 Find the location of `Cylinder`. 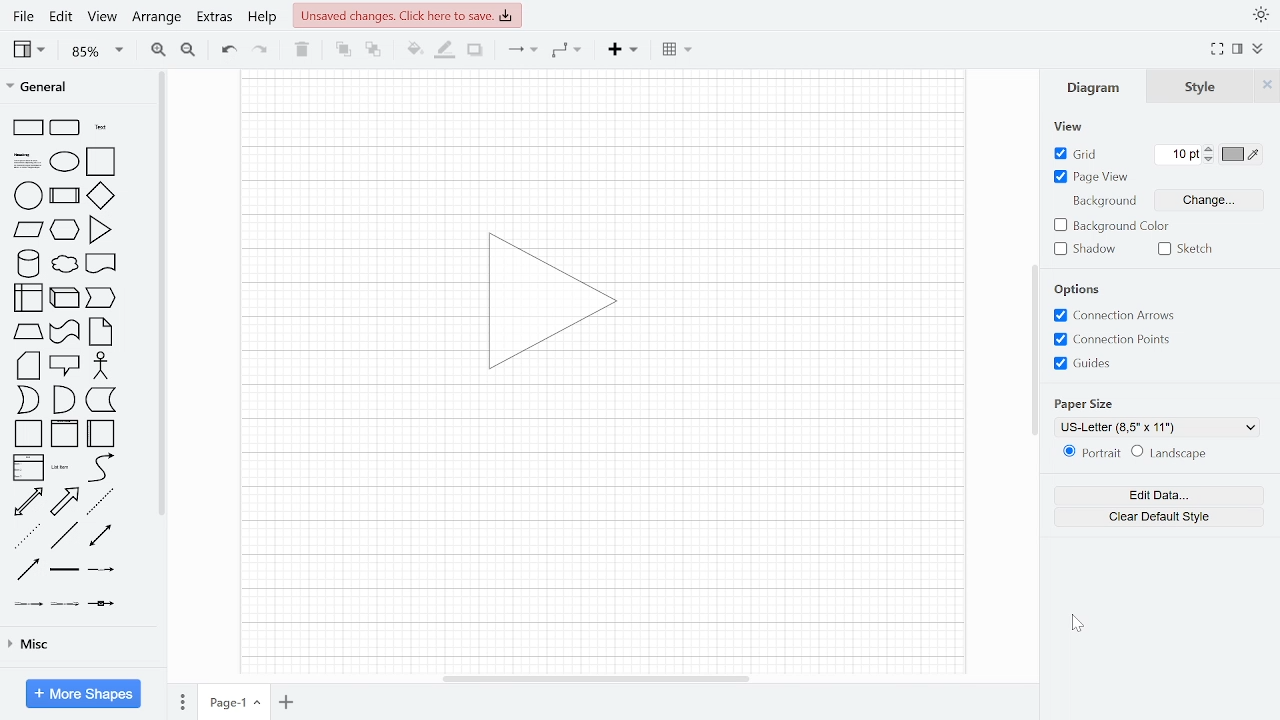

Cylinder is located at coordinates (28, 264).